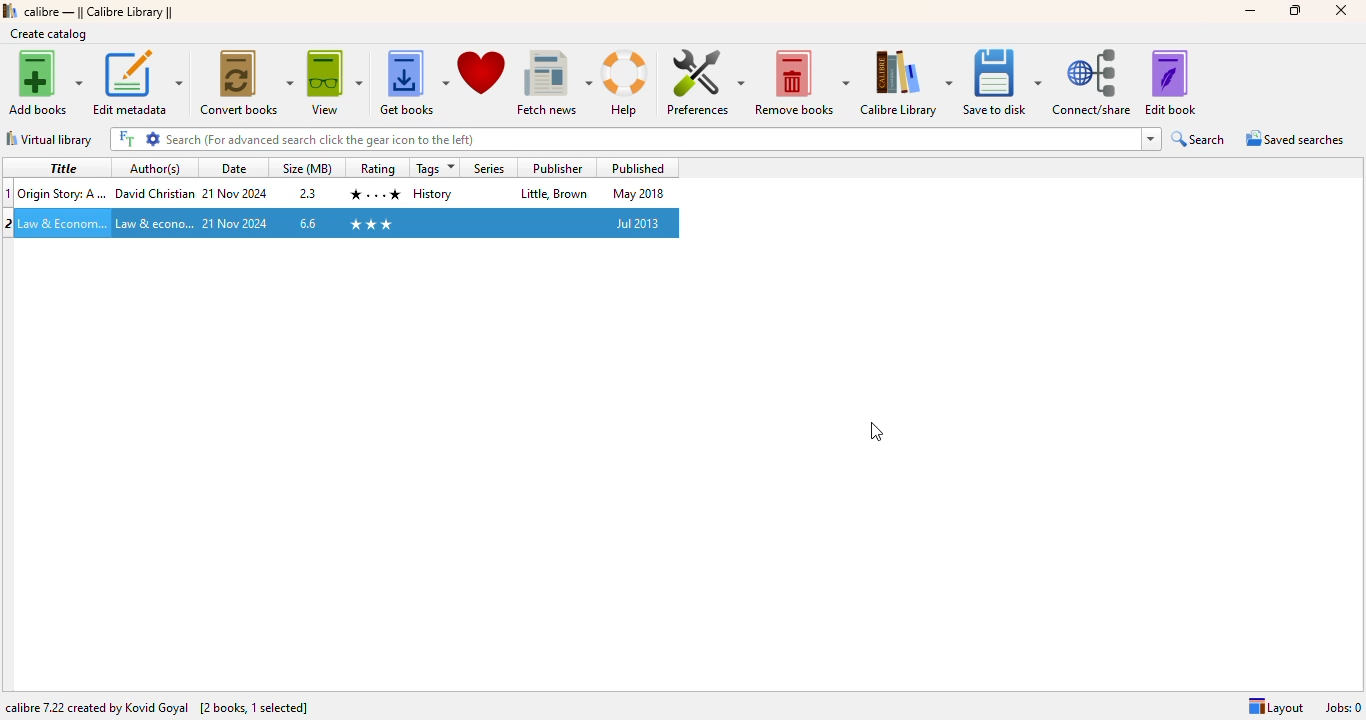 The width and height of the screenshot is (1366, 720). I want to click on Rating, so click(377, 169).